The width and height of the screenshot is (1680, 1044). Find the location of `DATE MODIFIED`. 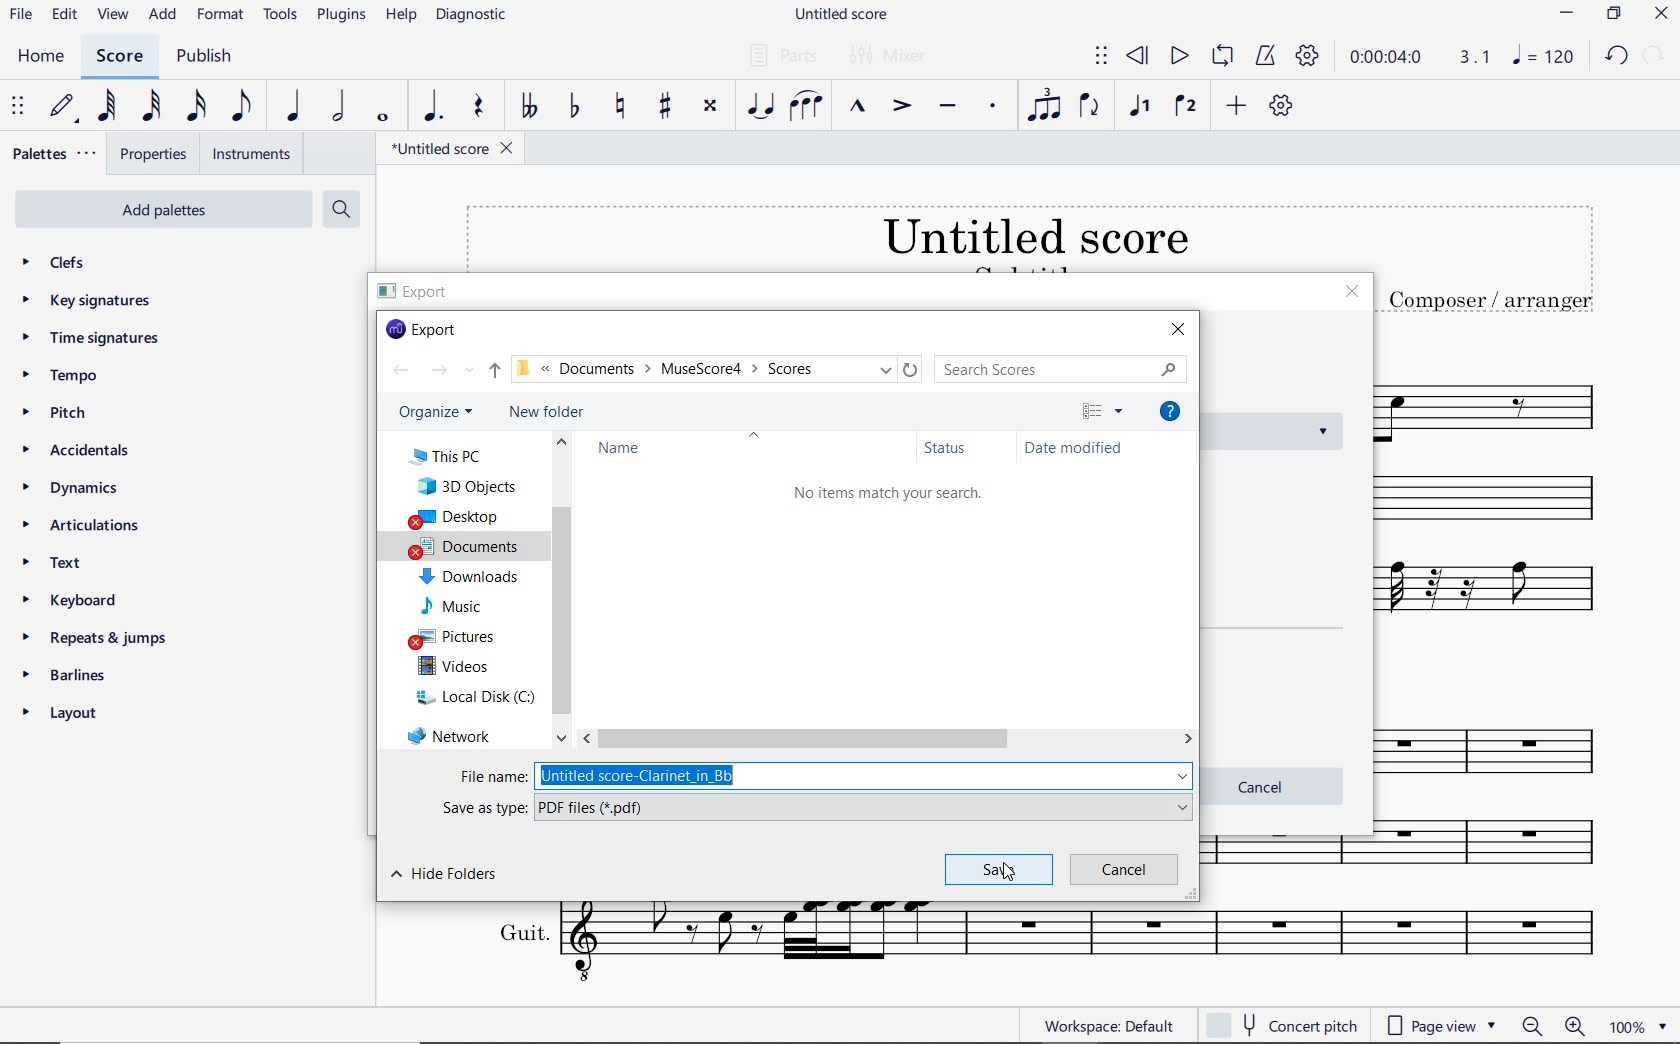

DATE MODIFIED is located at coordinates (1074, 447).